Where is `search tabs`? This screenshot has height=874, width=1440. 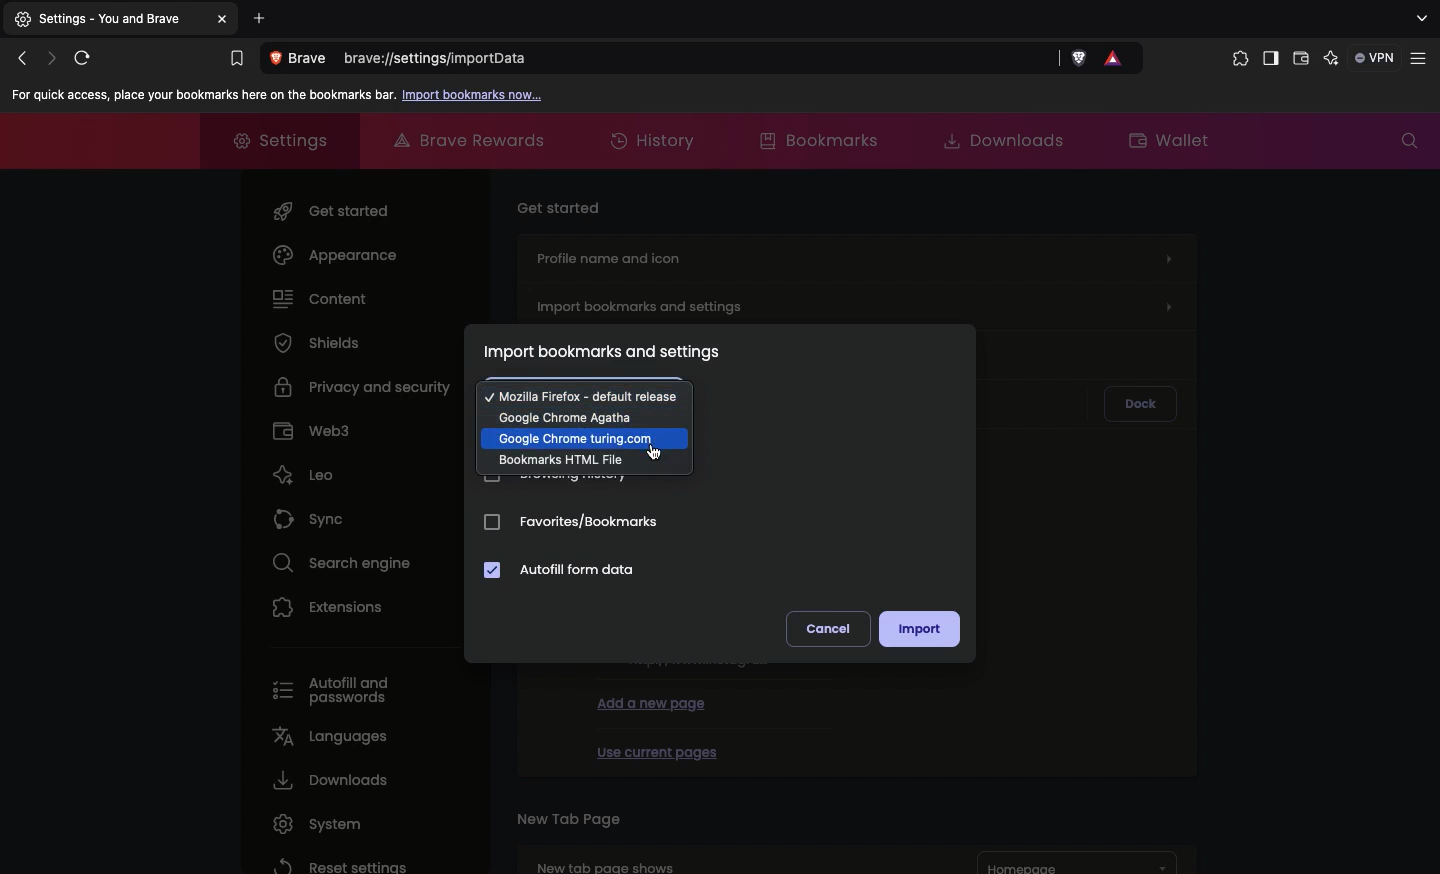
search tabs is located at coordinates (1420, 19).